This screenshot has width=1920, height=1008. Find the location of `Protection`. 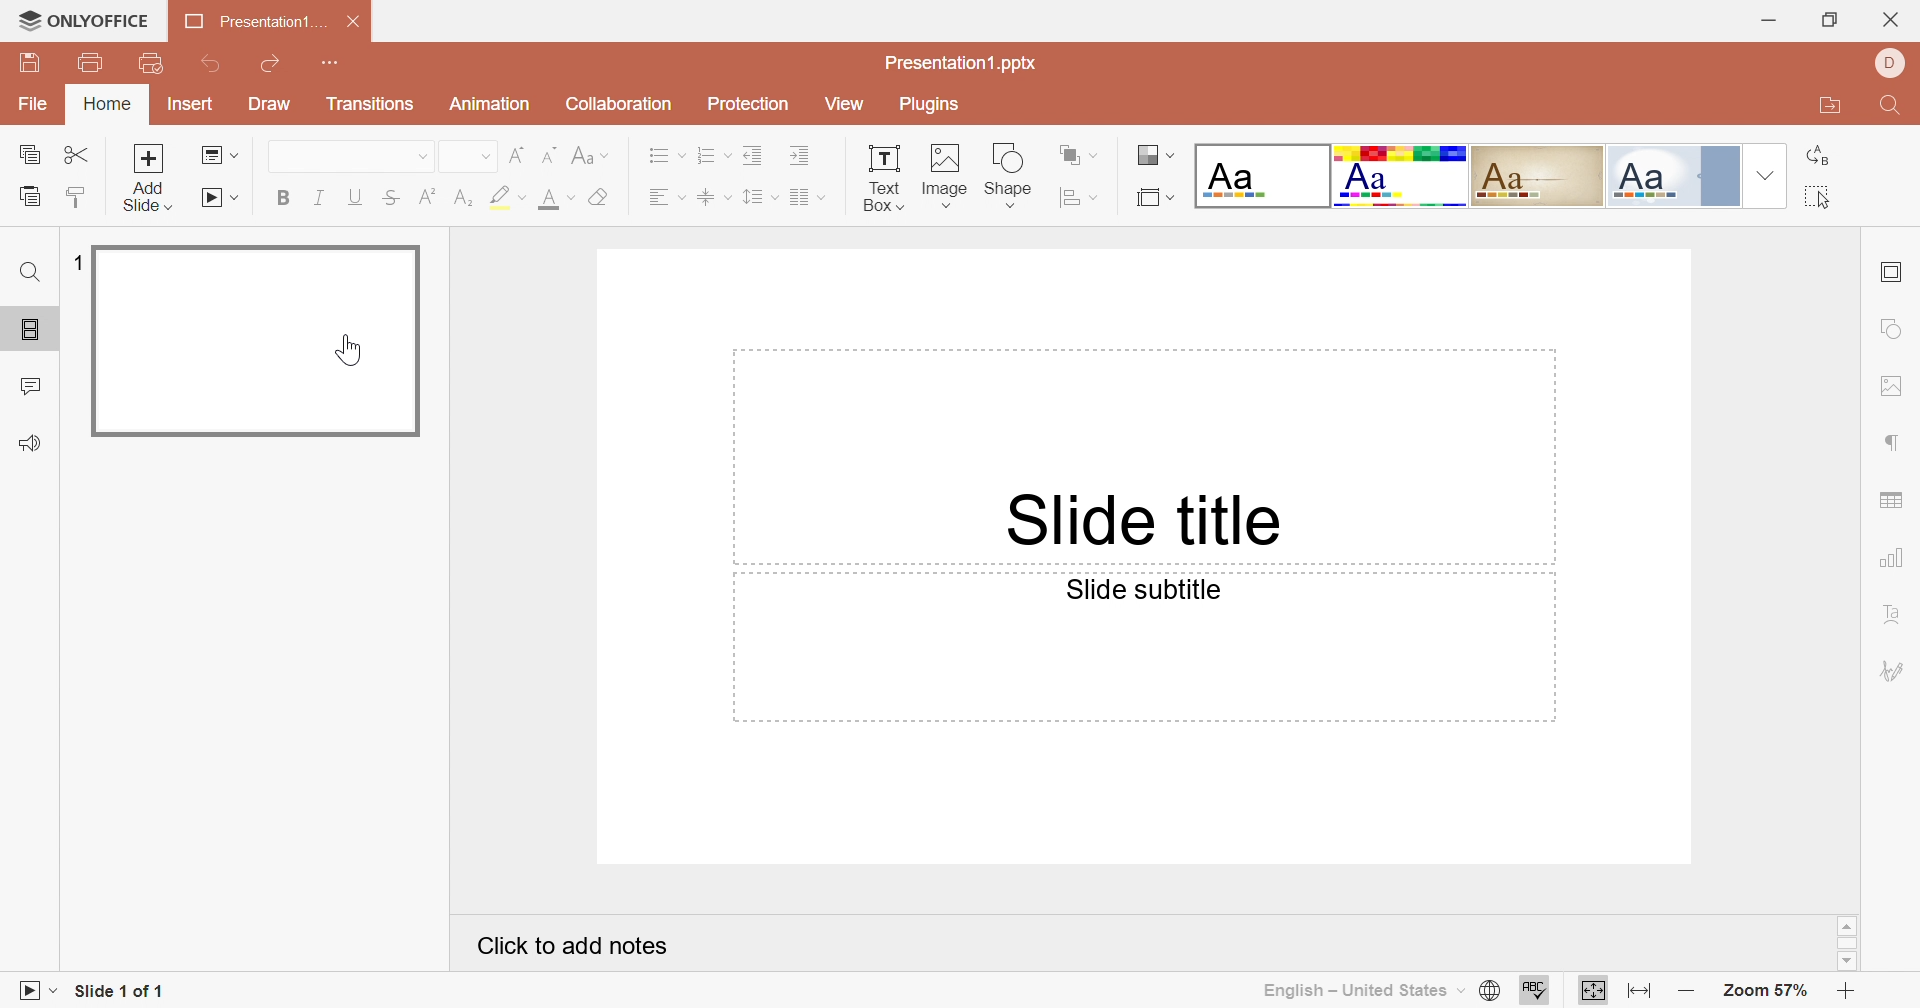

Protection is located at coordinates (750, 105).